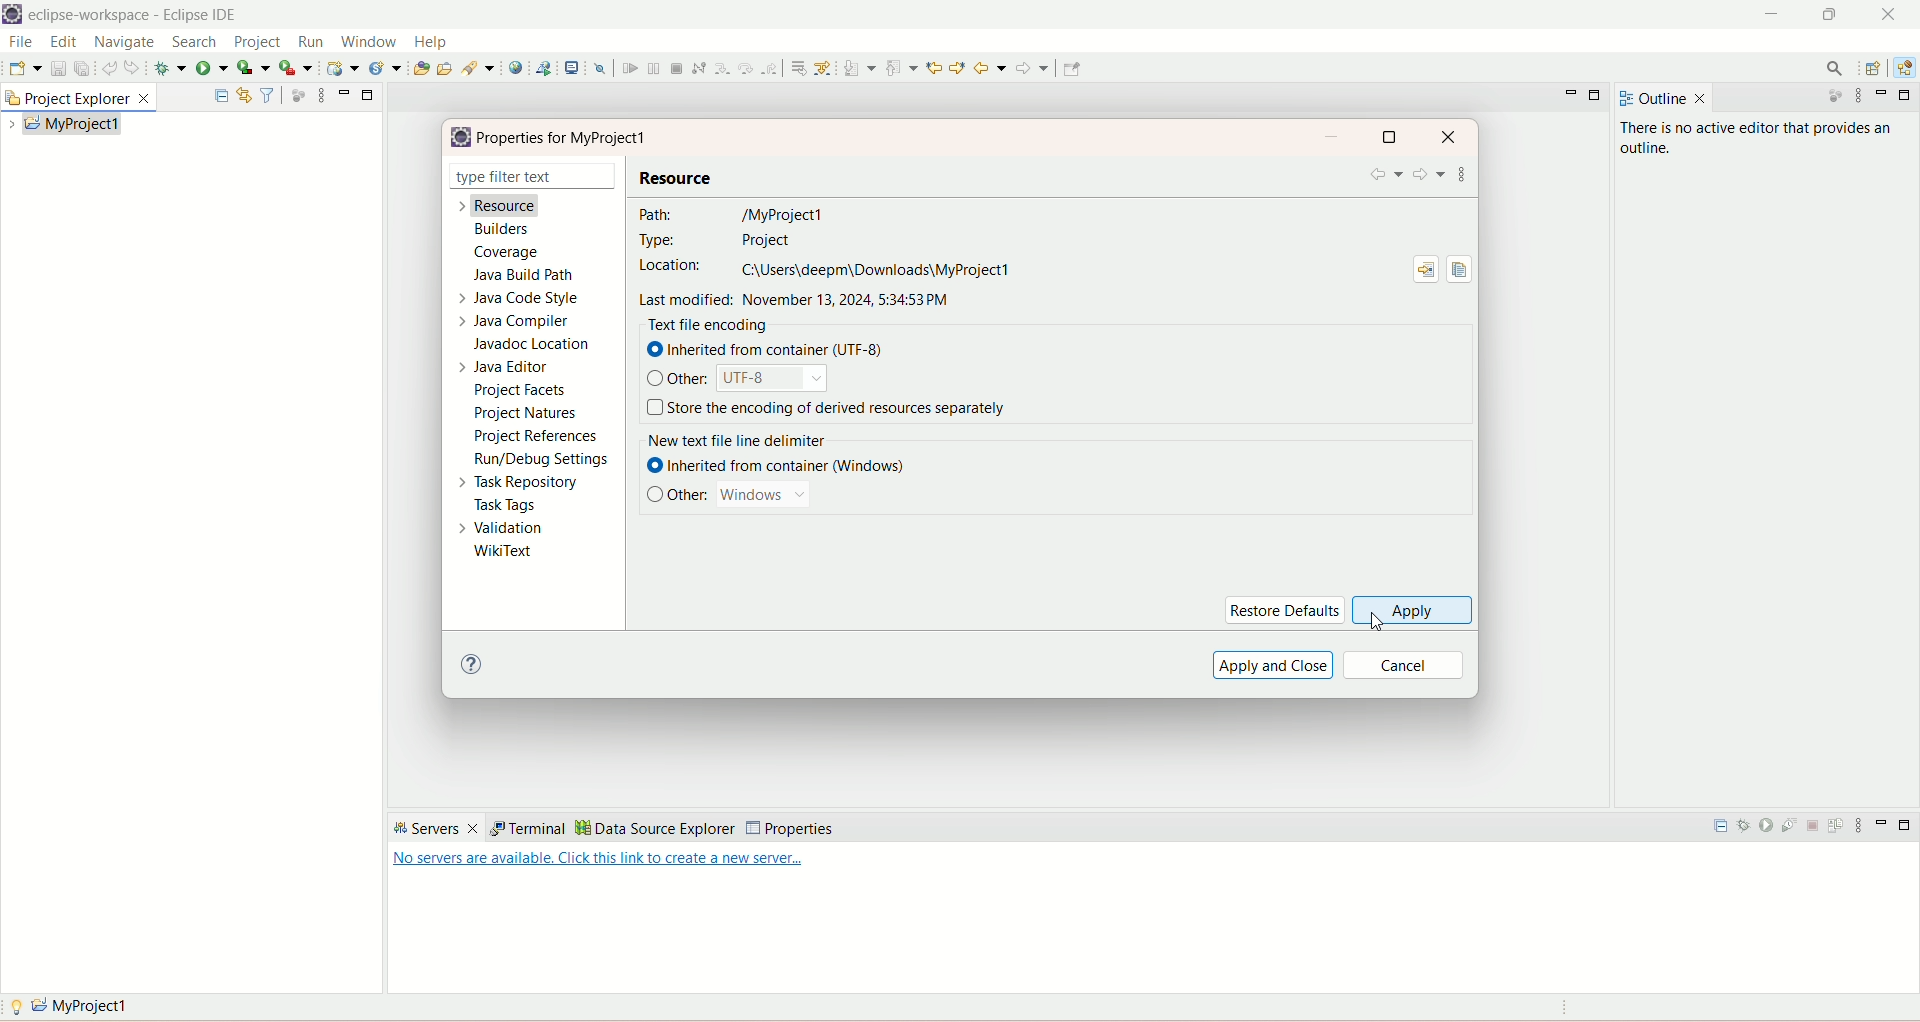 The width and height of the screenshot is (1920, 1022). What do you see at coordinates (1429, 177) in the screenshot?
I see `forward` at bounding box center [1429, 177].